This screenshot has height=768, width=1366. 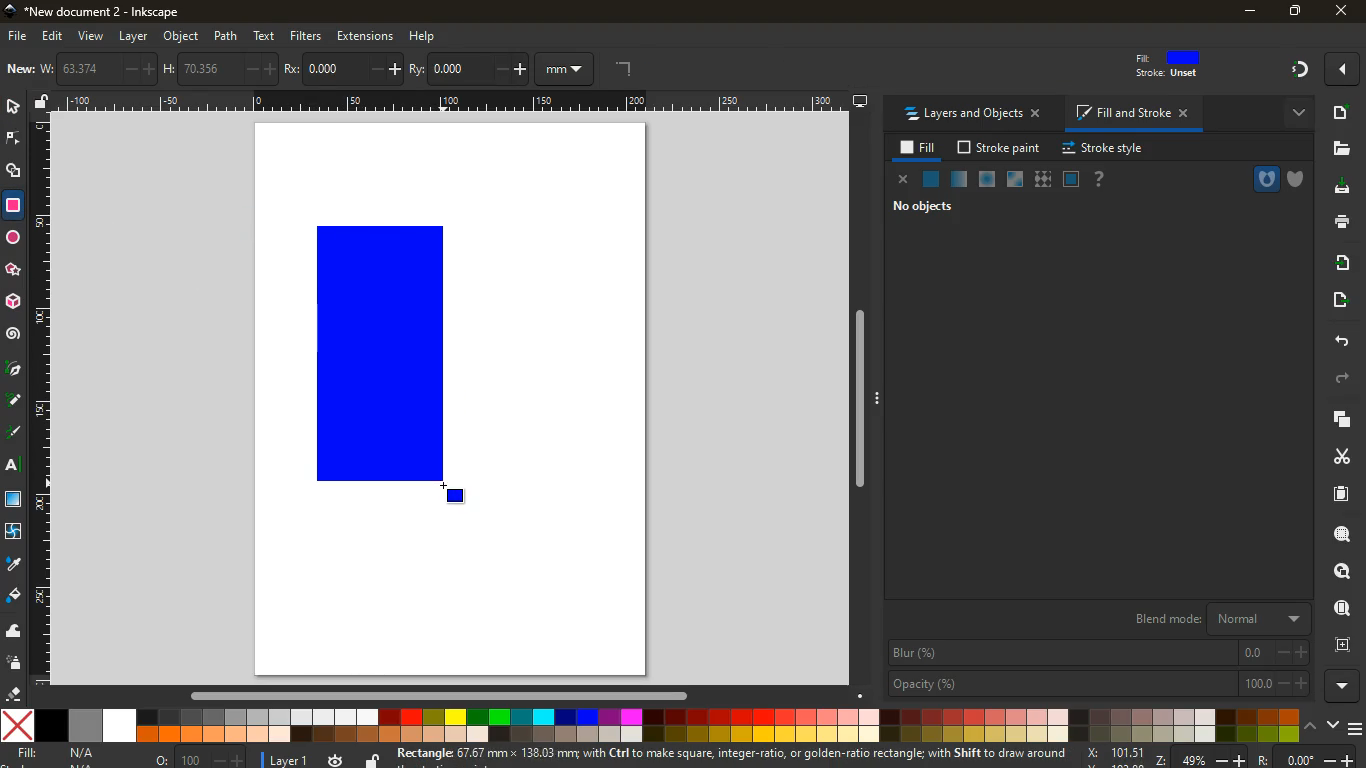 What do you see at coordinates (1300, 116) in the screenshot?
I see `more` at bounding box center [1300, 116].